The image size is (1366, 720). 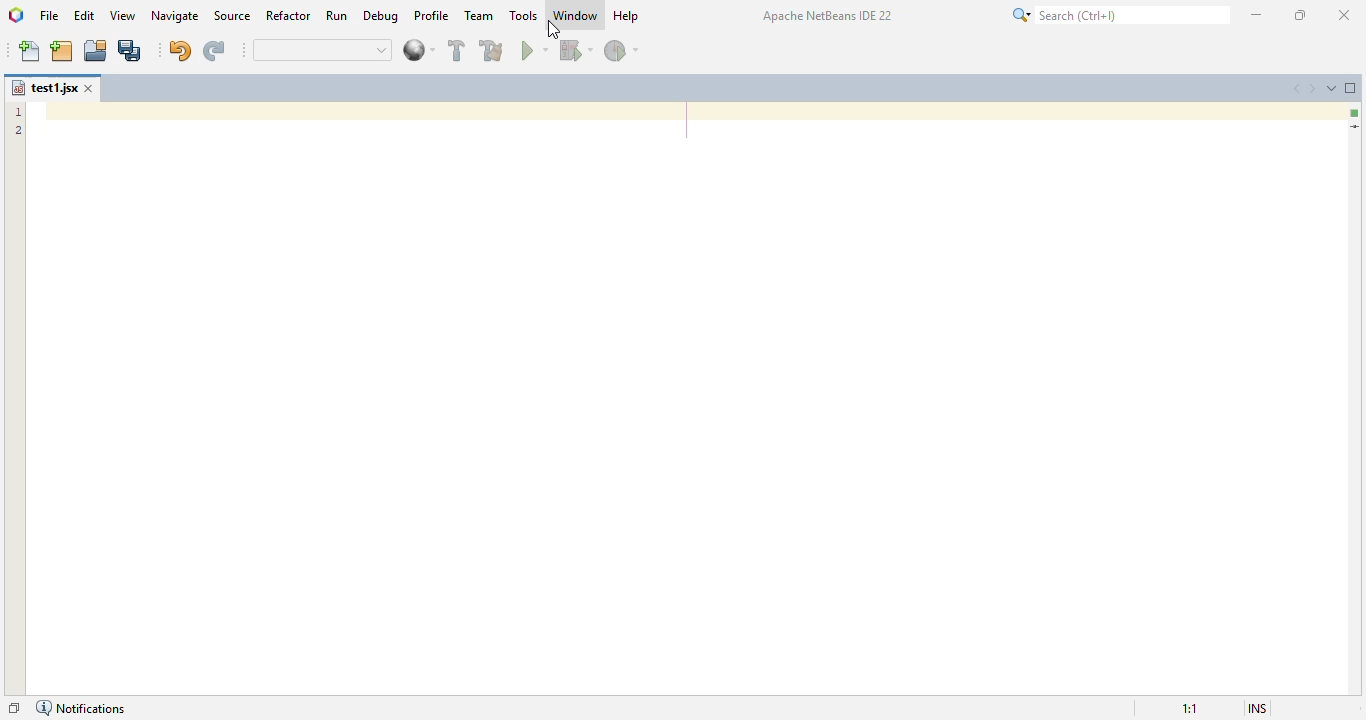 What do you see at coordinates (381, 16) in the screenshot?
I see `debug` at bounding box center [381, 16].